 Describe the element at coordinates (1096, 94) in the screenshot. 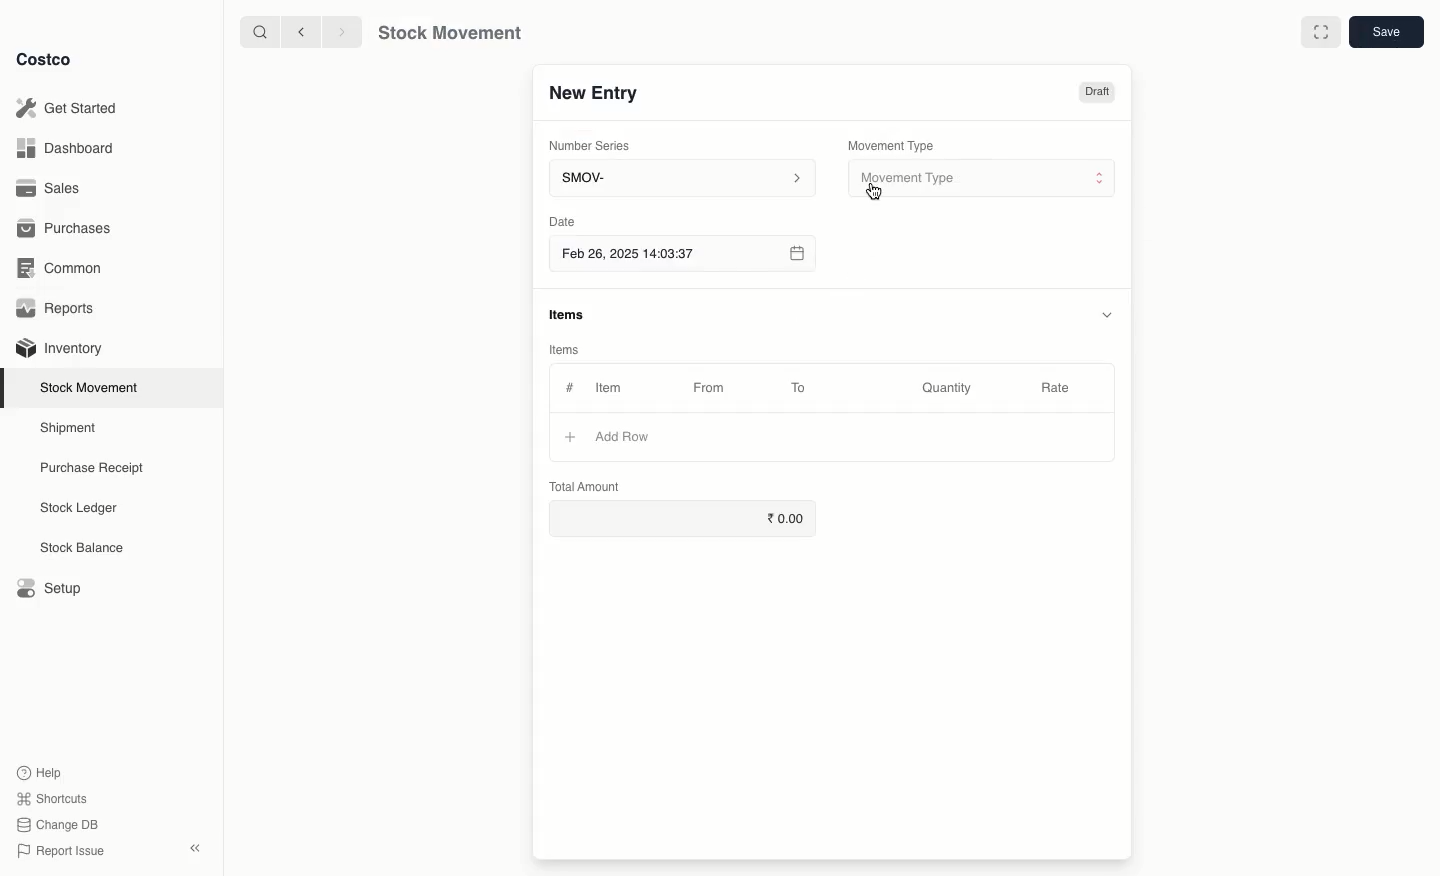

I see `Draft` at that location.